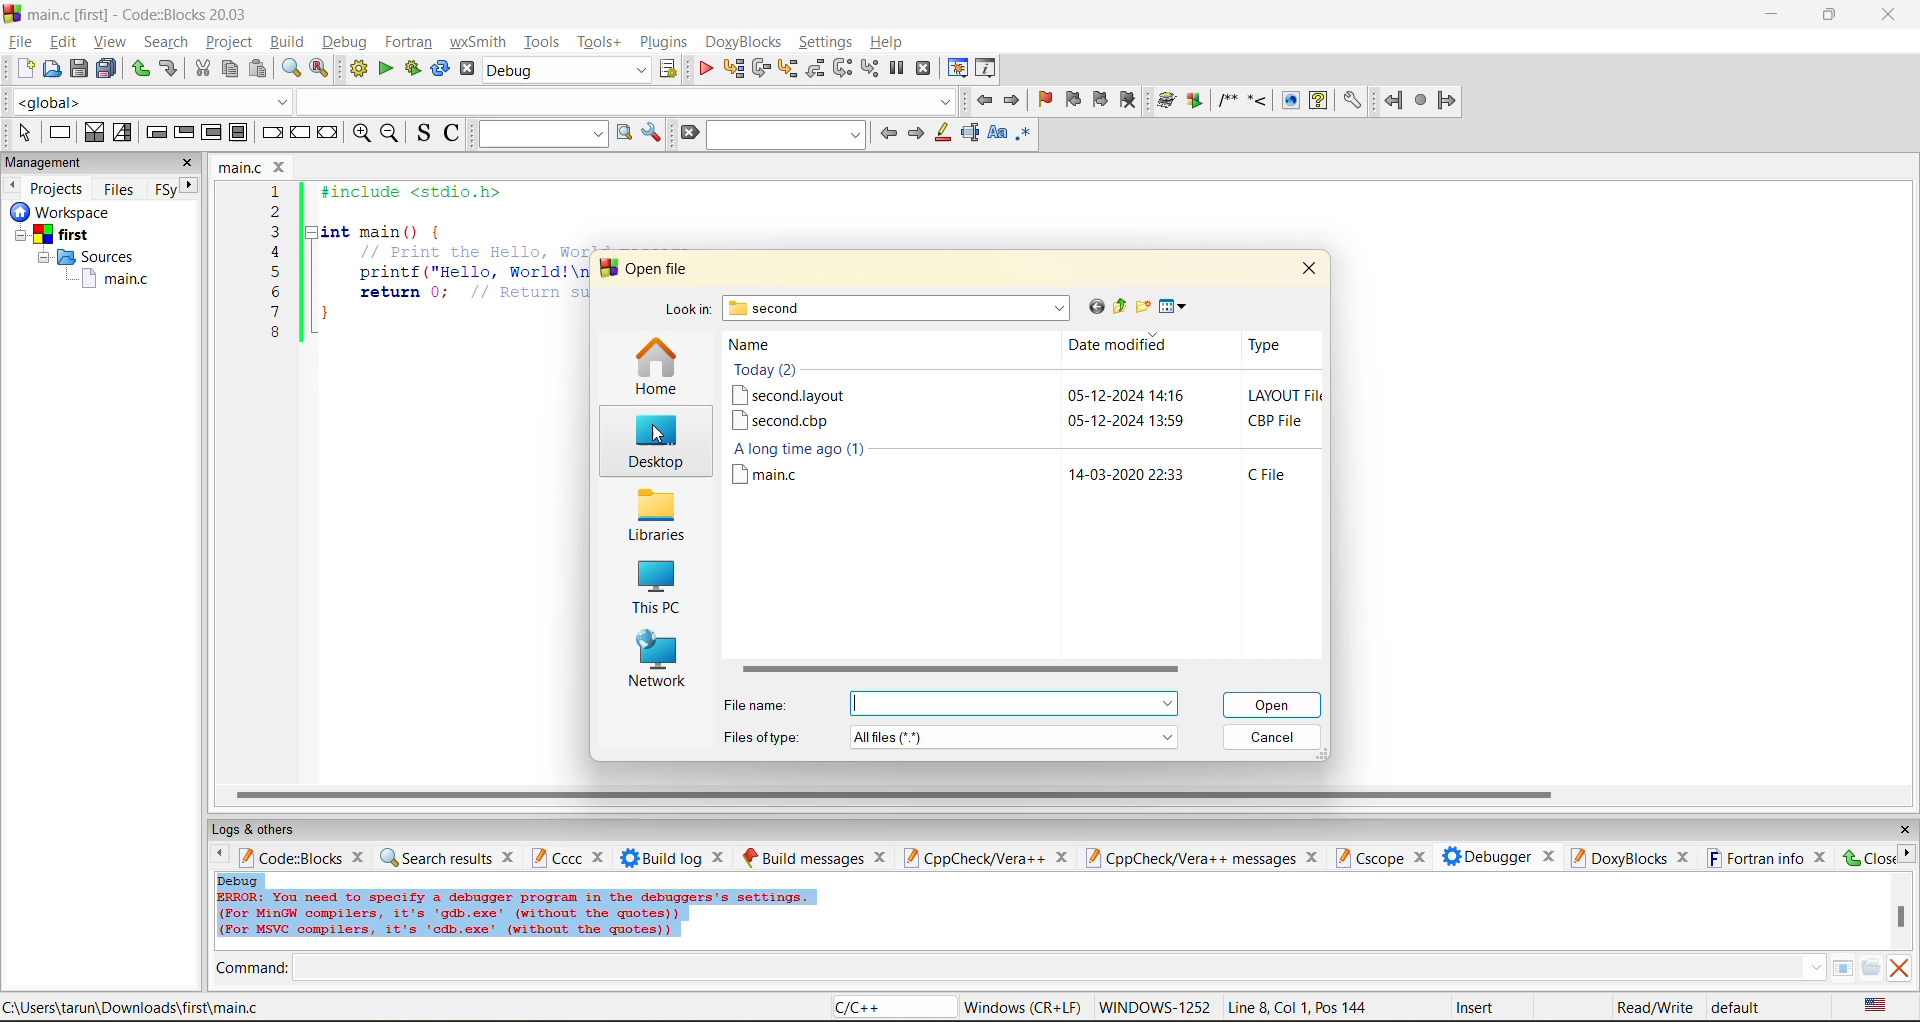  Describe the element at coordinates (1156, 1008) in the screenshot. I see `Windows 1252` at that location.